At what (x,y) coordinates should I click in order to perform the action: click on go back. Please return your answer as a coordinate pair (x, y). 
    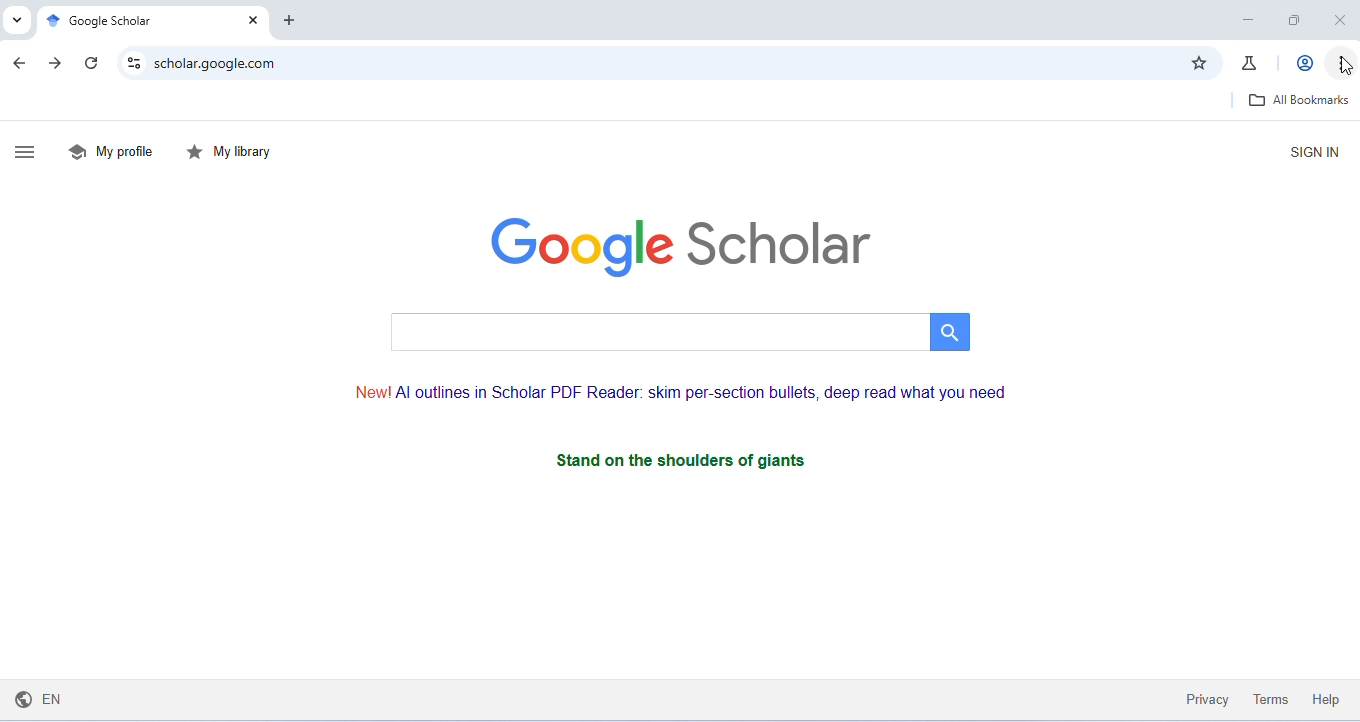
    Looking at the image, I should click on (20, 64).